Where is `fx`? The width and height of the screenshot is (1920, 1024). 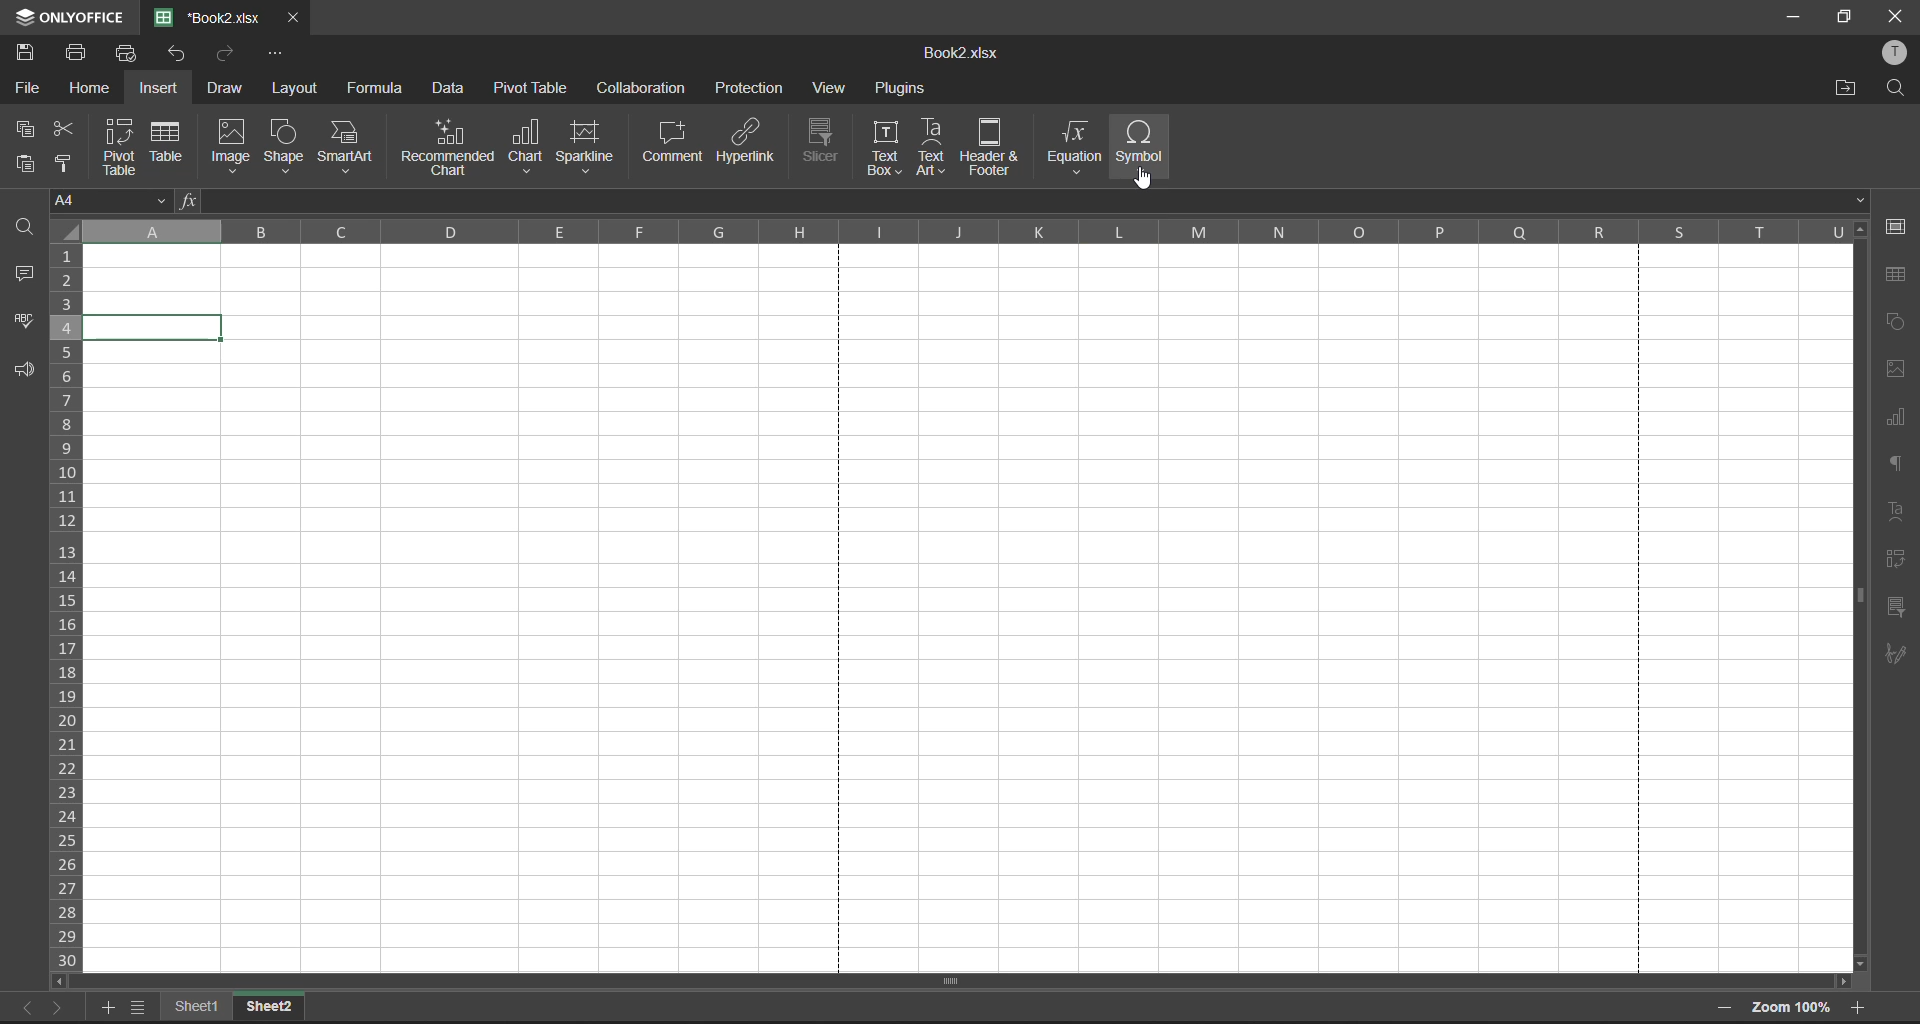 fx is located at coordinates (188, 202).